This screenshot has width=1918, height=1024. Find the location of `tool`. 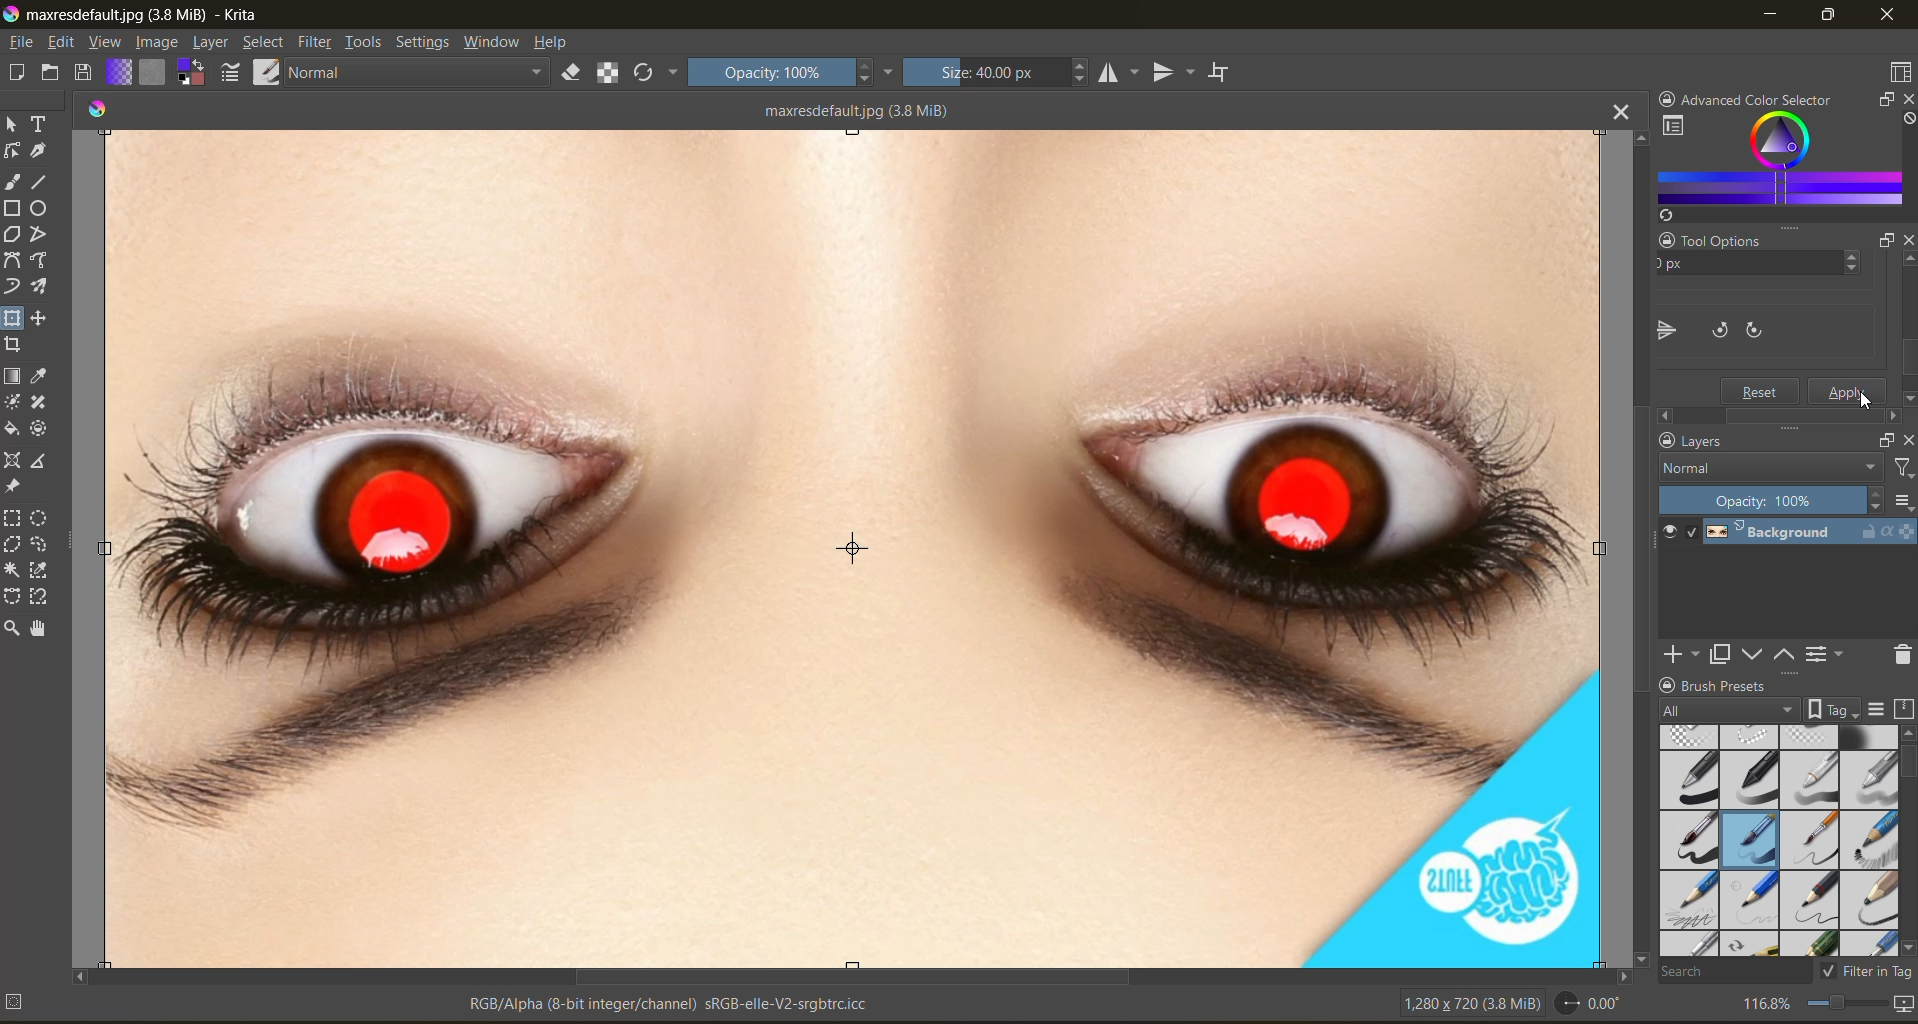

tool is located at coordinates (44, 181).